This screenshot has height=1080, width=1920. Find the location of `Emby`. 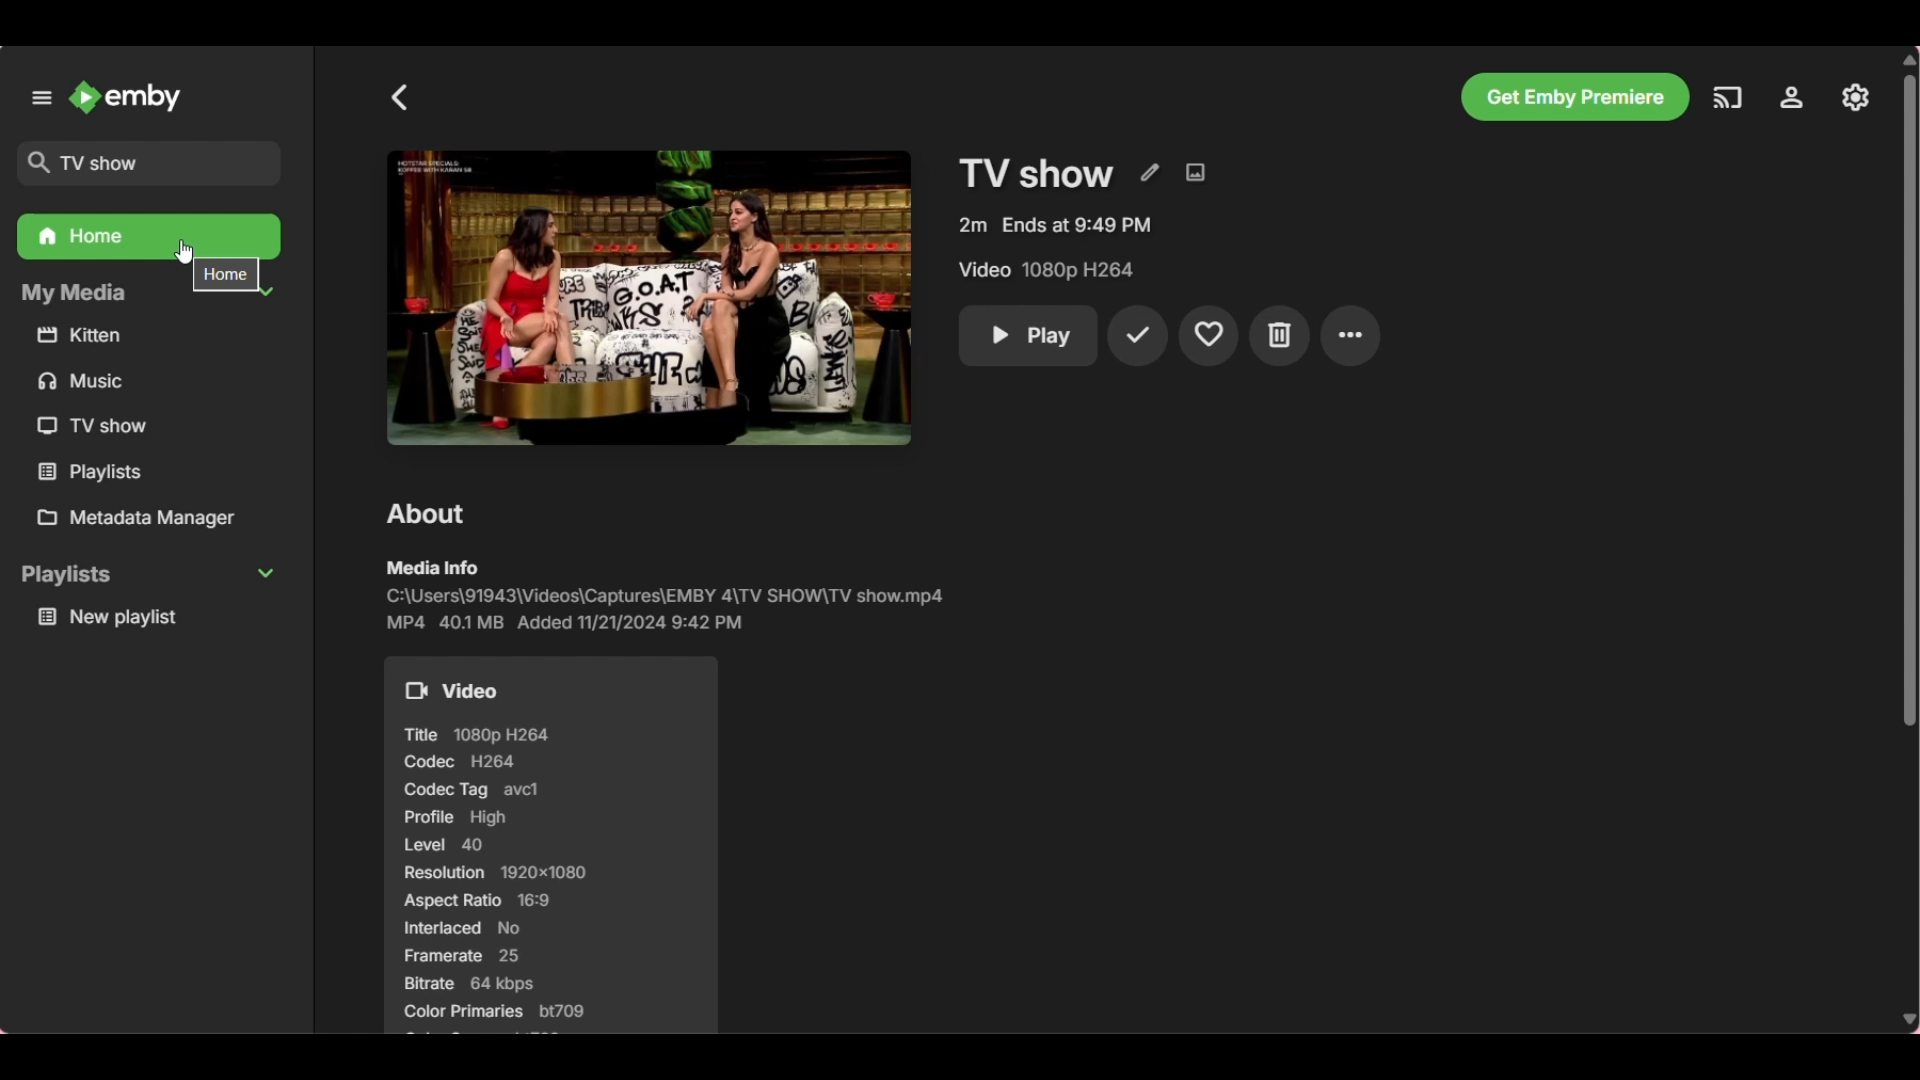

Emby is located at coordinates (127, 96).